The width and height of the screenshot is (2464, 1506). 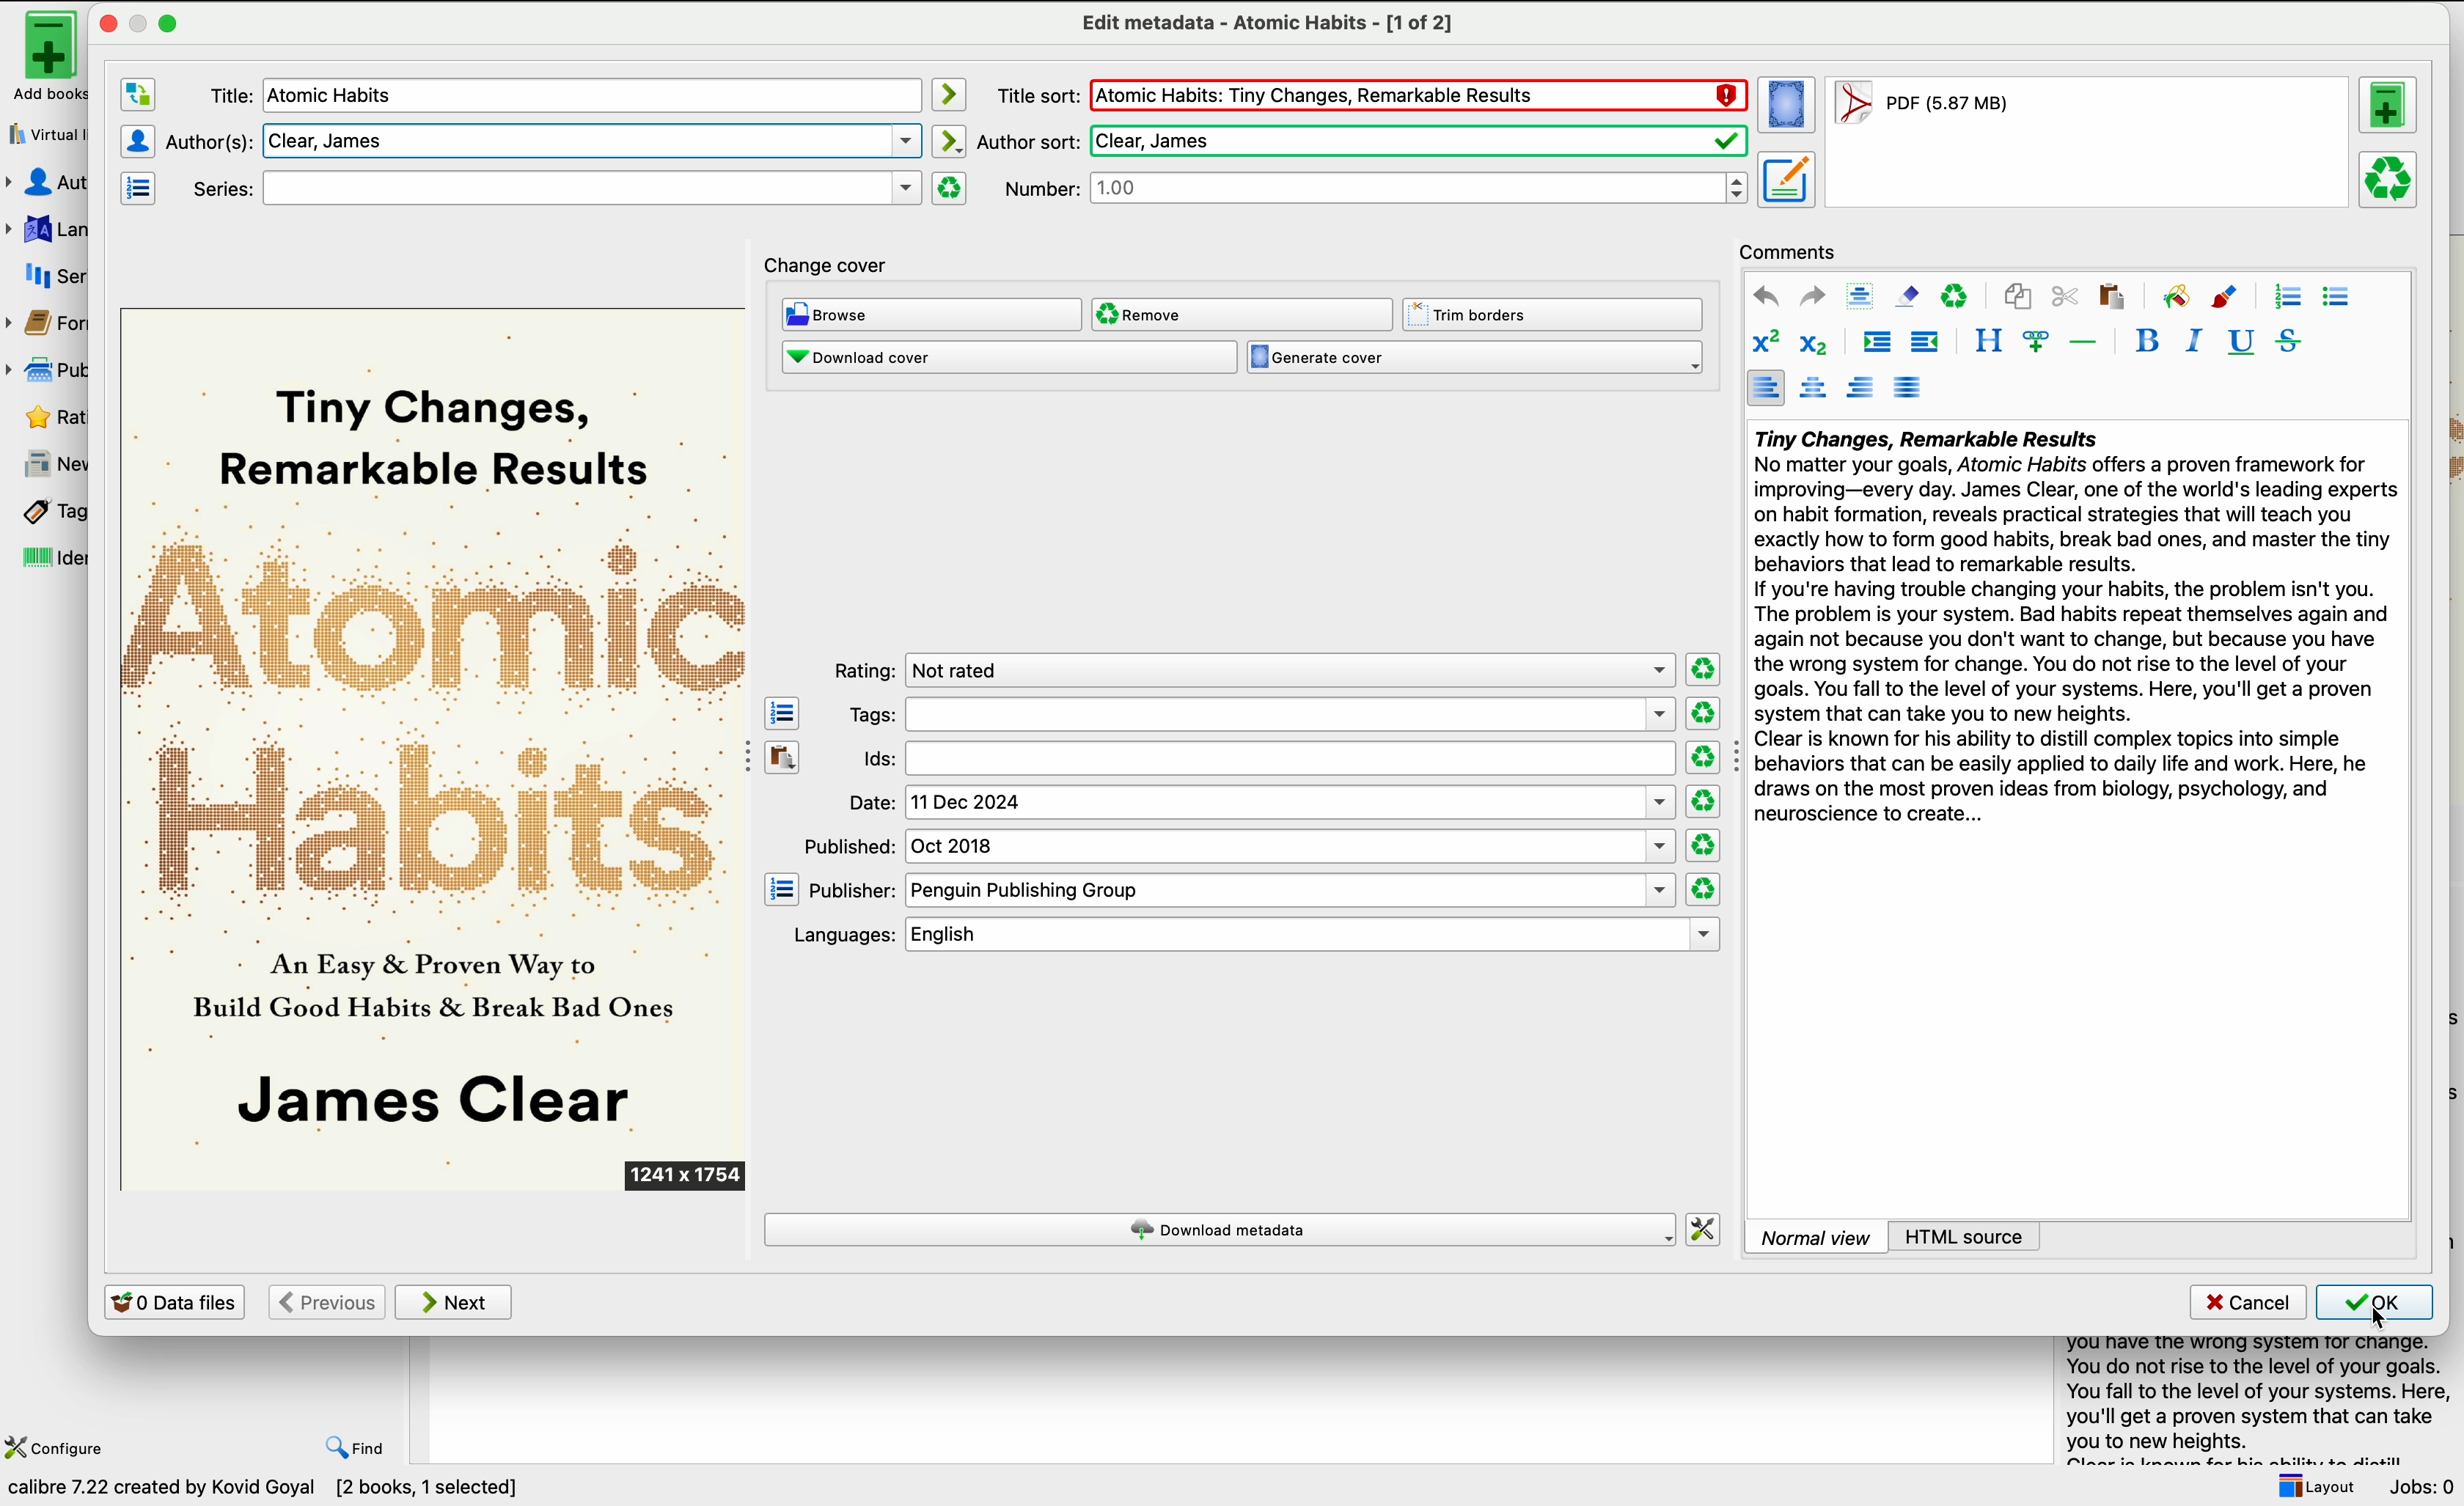 What do you see at coordinates (1788, 107) in the screenshot?
I see `set the cover for the book from the selected format` at bounding box center [1788, 107].